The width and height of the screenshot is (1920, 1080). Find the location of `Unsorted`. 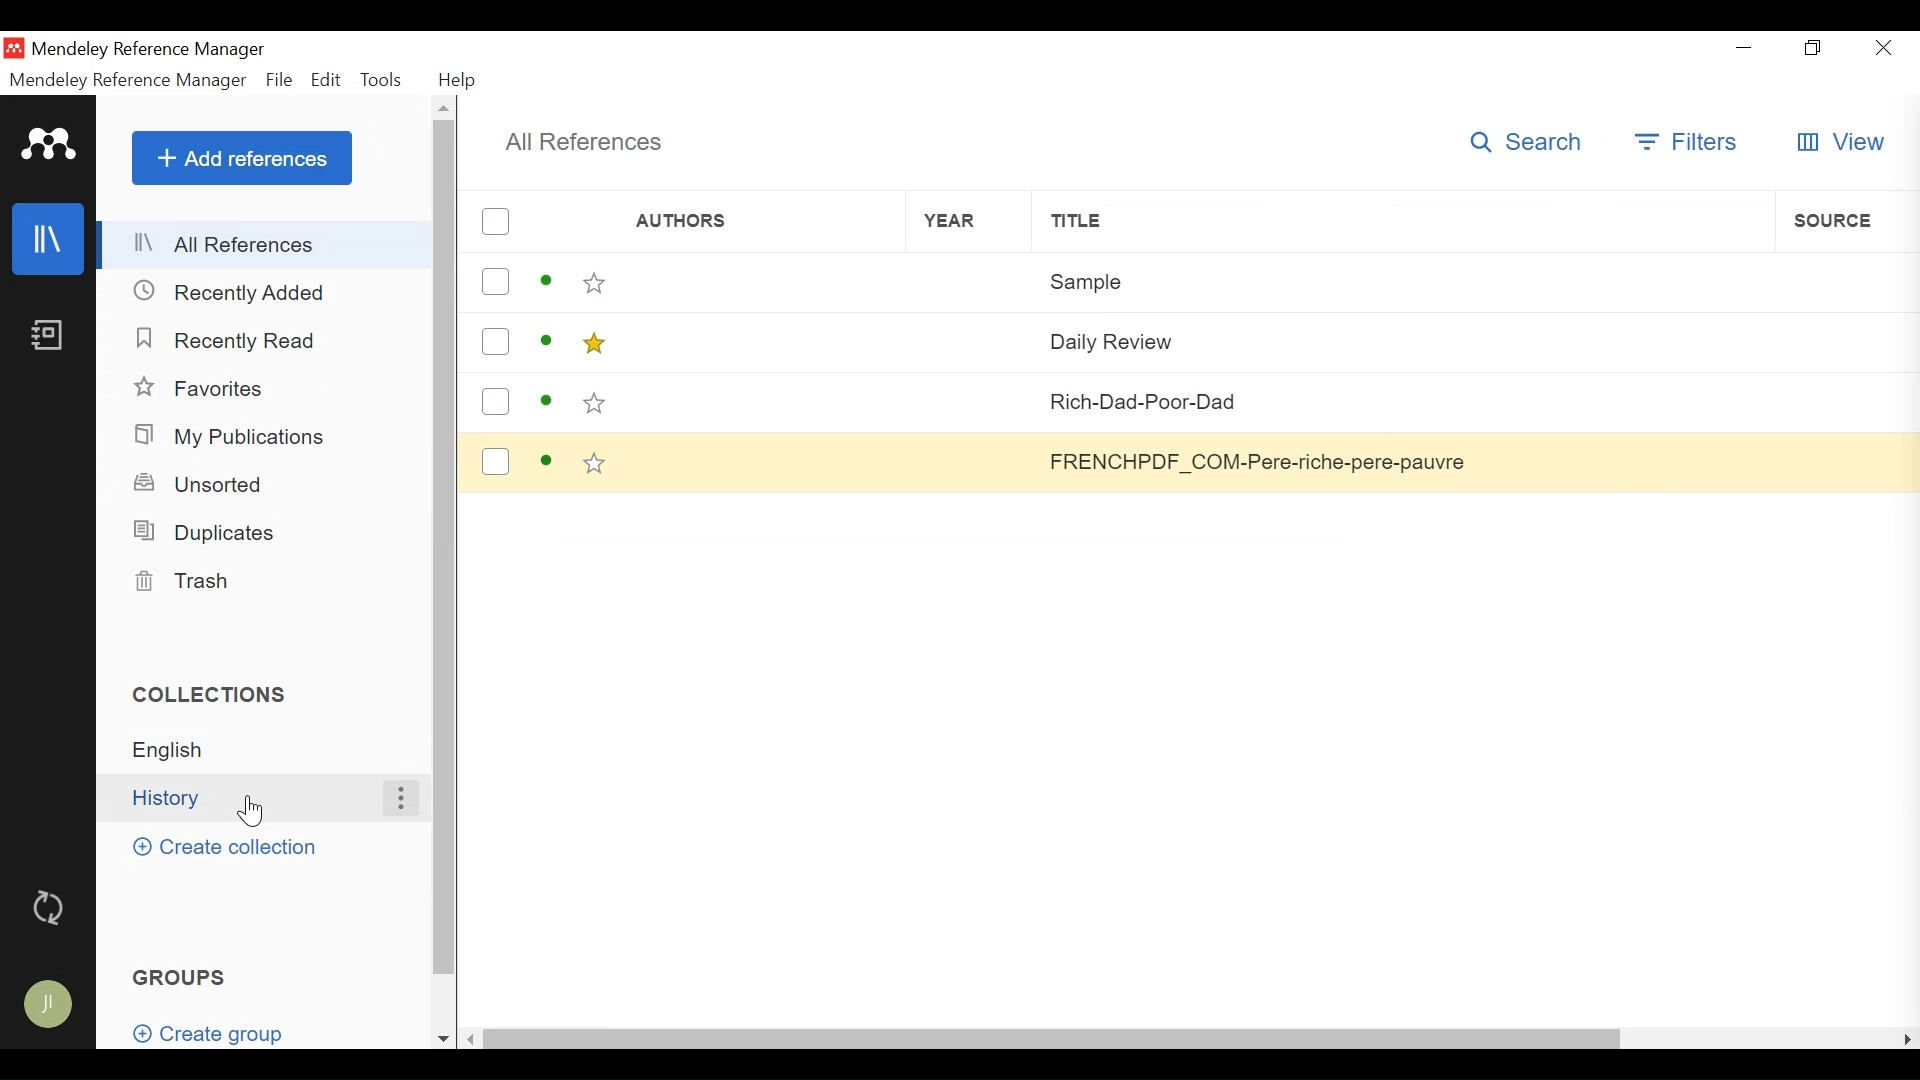

Unsorted is located at coordinates (203, 482).